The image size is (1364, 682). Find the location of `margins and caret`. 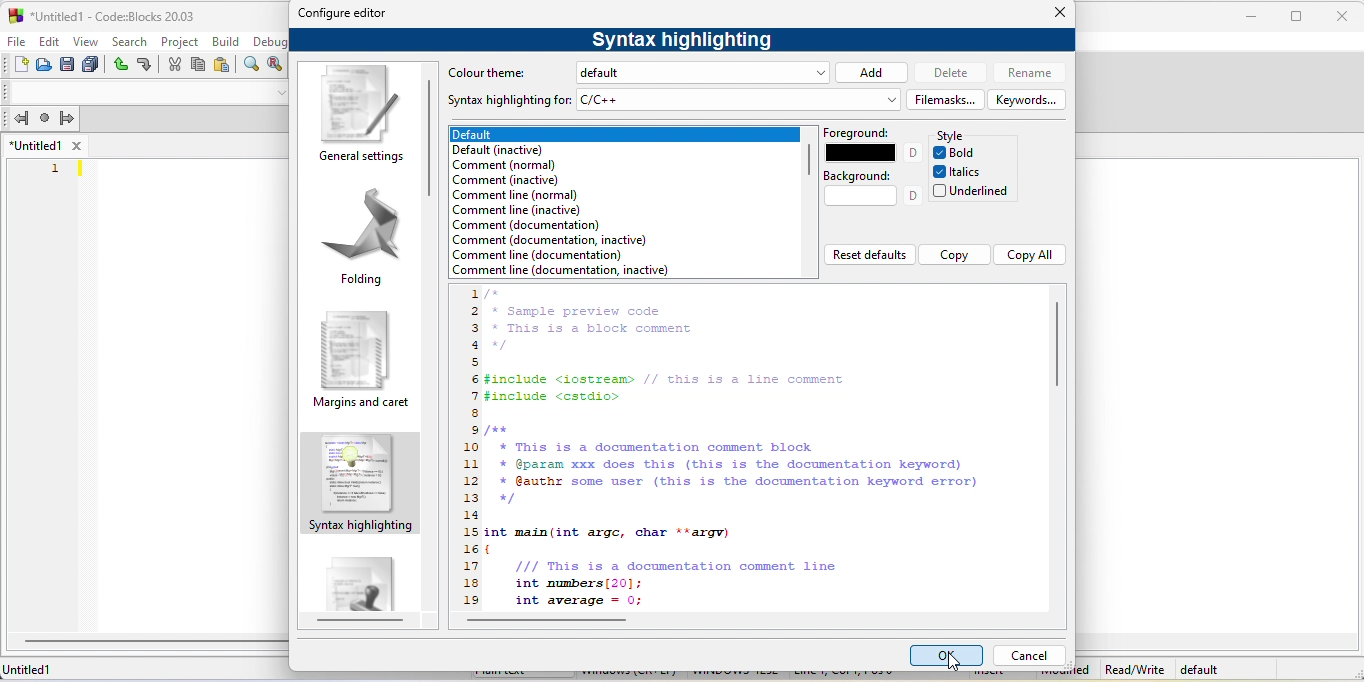

margins and caret is located at coordinates (364, 362).